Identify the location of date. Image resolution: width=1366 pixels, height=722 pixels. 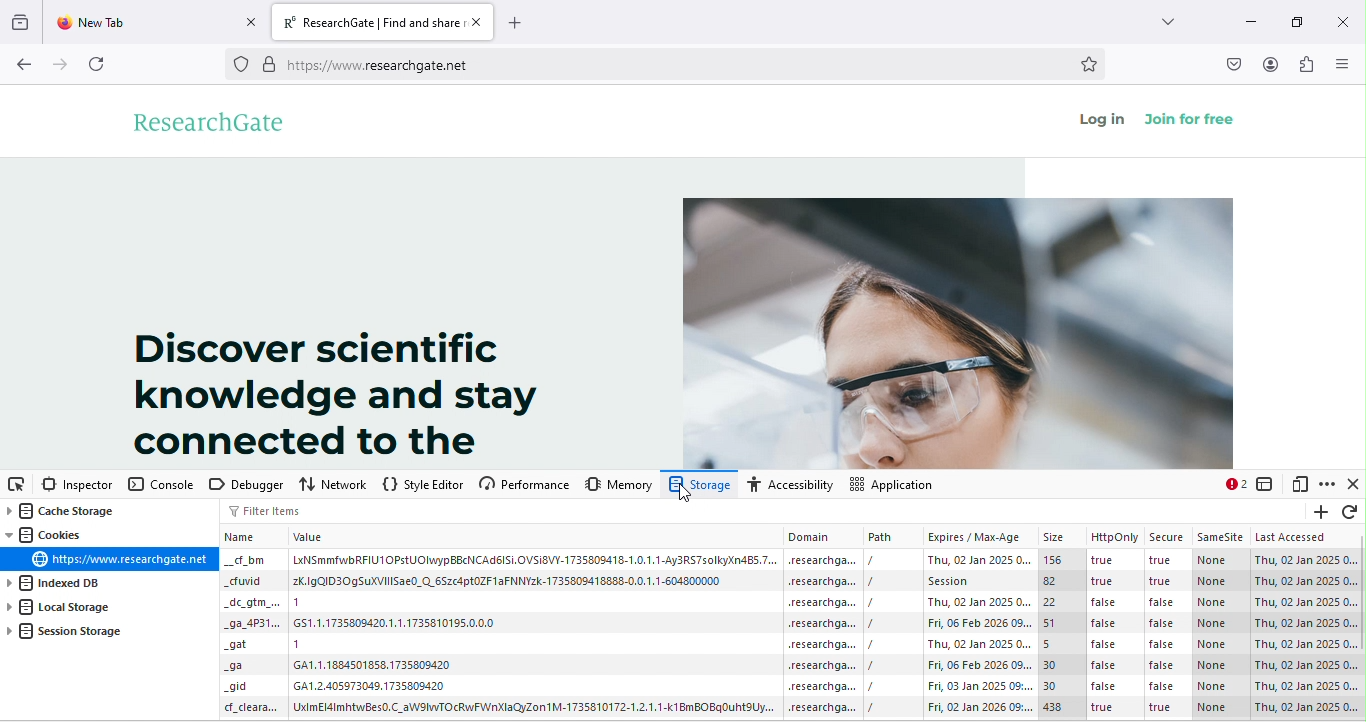
(1310, 581).